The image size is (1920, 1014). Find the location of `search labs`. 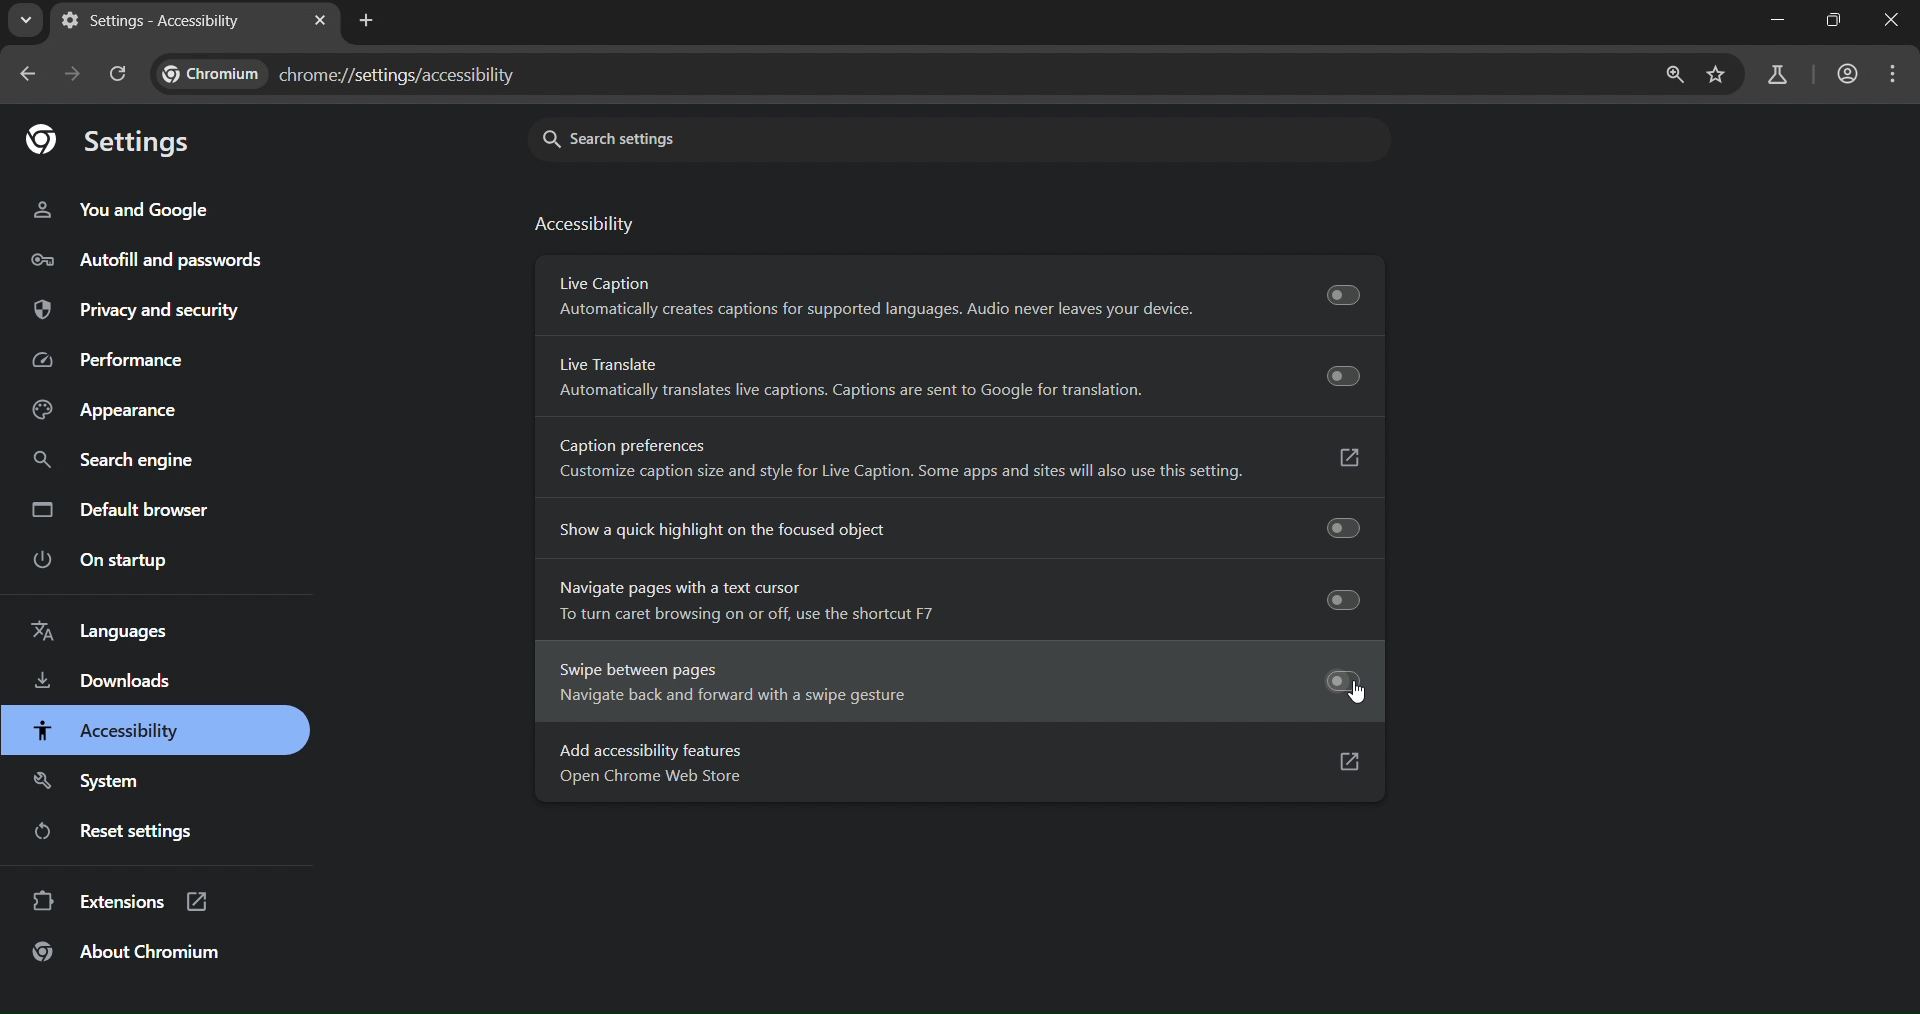

search labs is located at coordinates (1774, 75).